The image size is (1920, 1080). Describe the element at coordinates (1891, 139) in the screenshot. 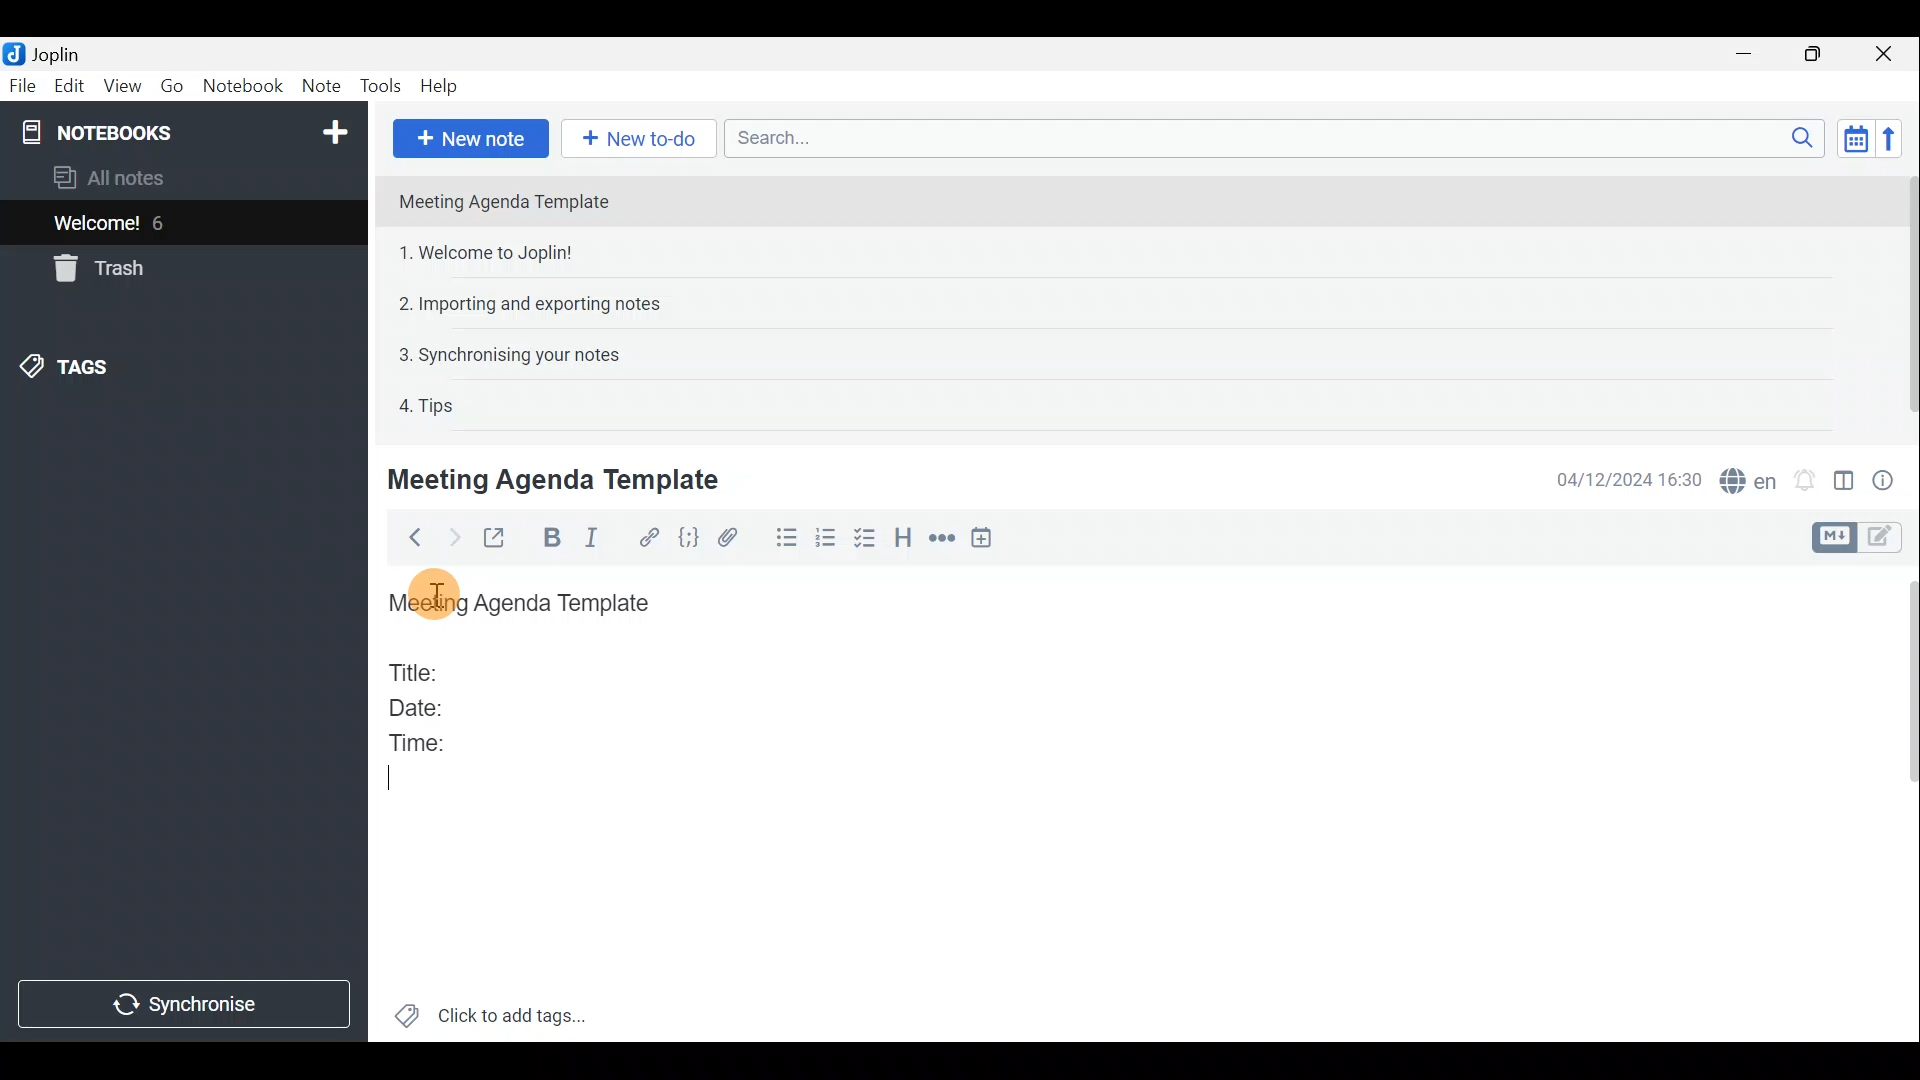

I see `Reverse sort order` at that location.